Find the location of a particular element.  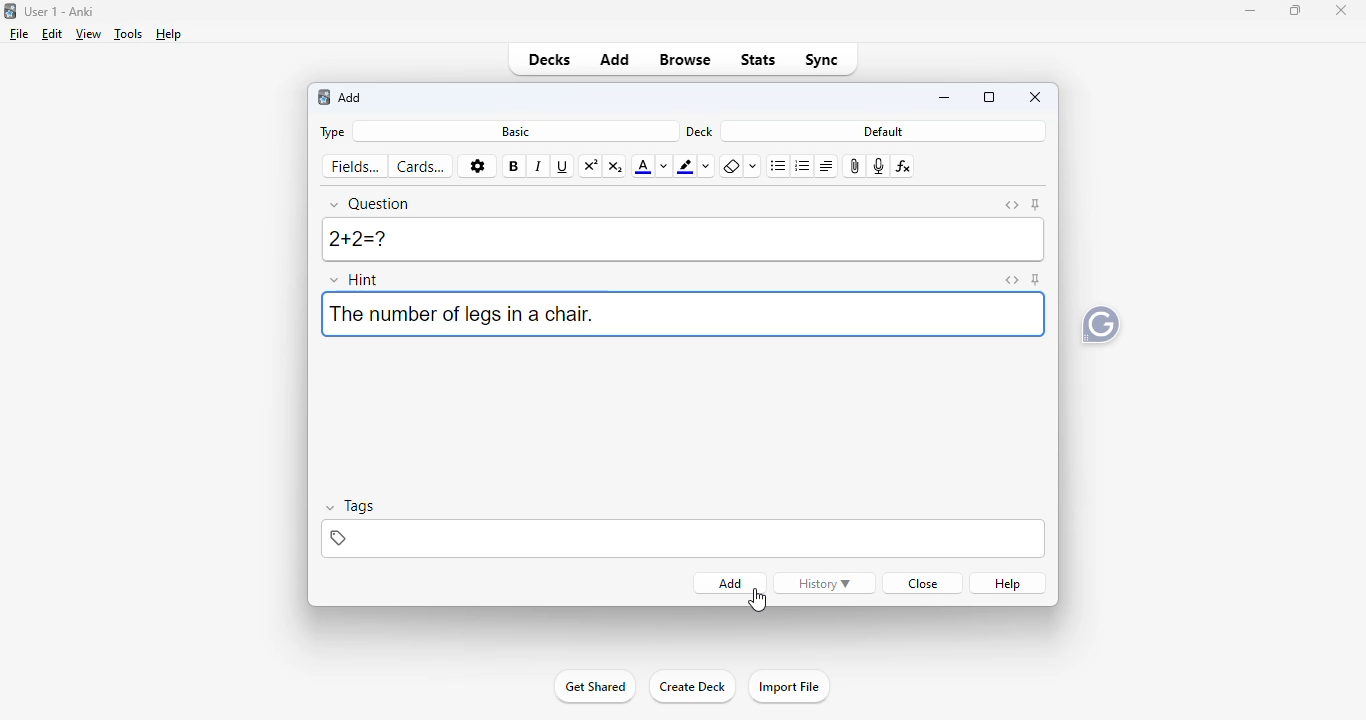

close is located at coordinates (1036, 97).